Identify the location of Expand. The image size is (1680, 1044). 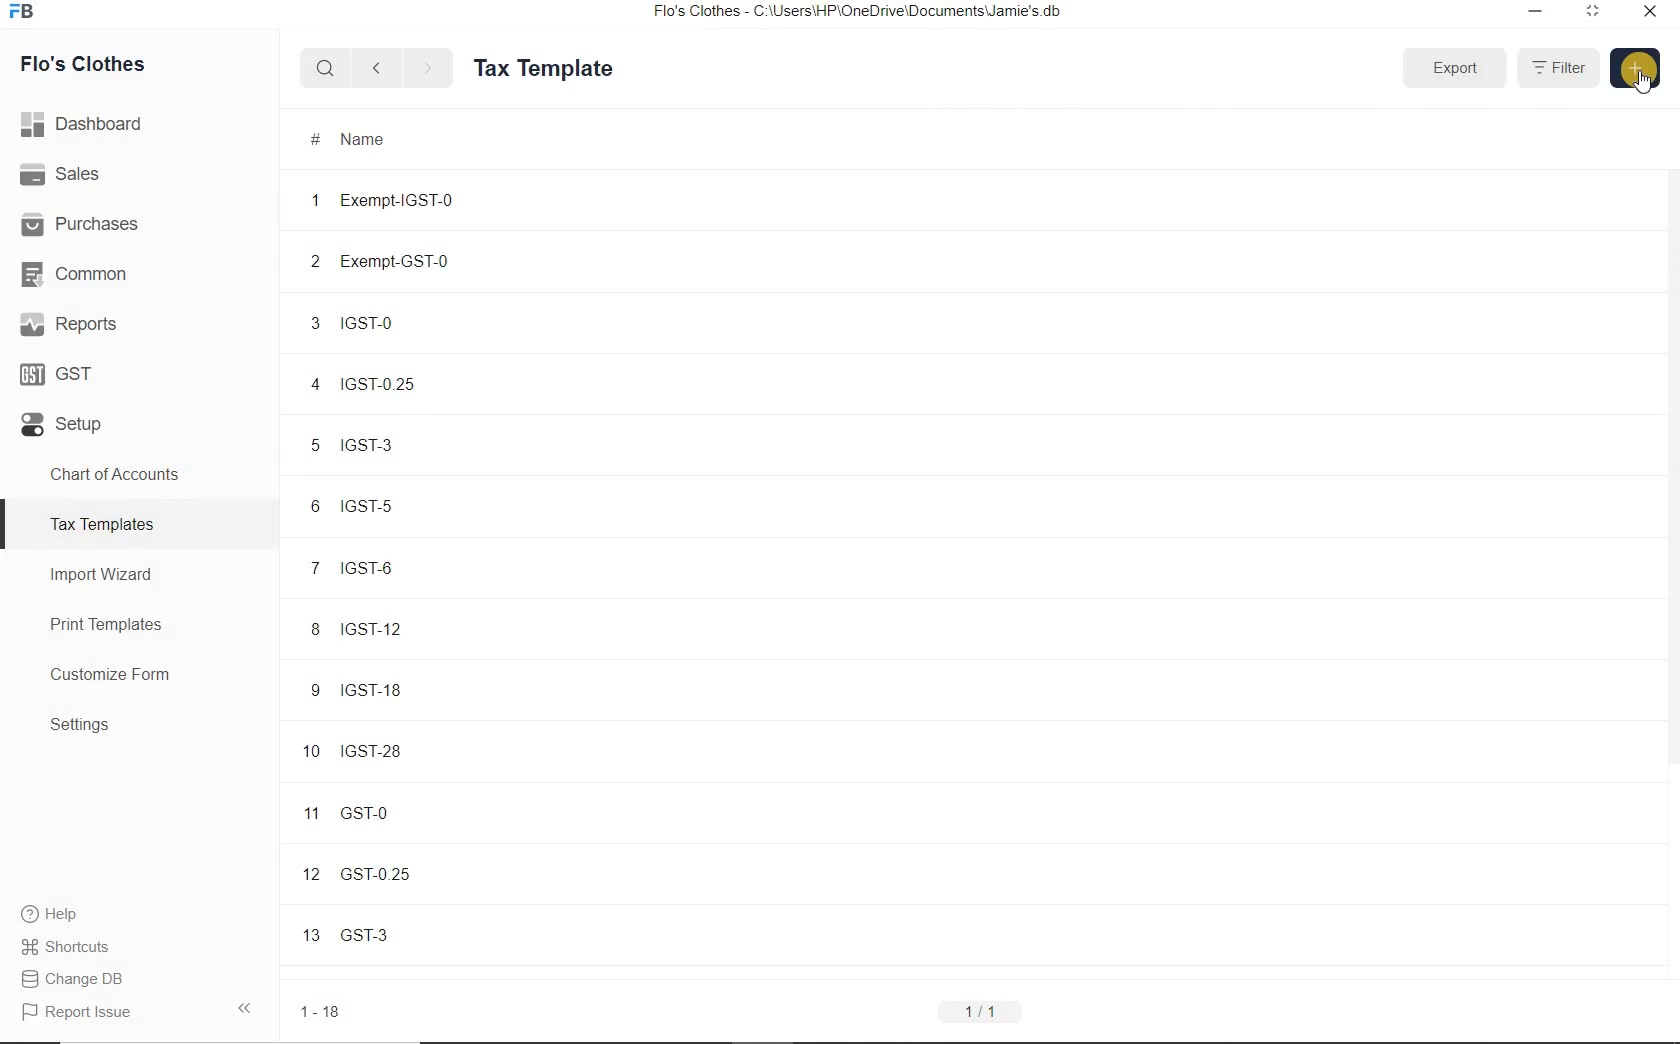
(1455, 67).